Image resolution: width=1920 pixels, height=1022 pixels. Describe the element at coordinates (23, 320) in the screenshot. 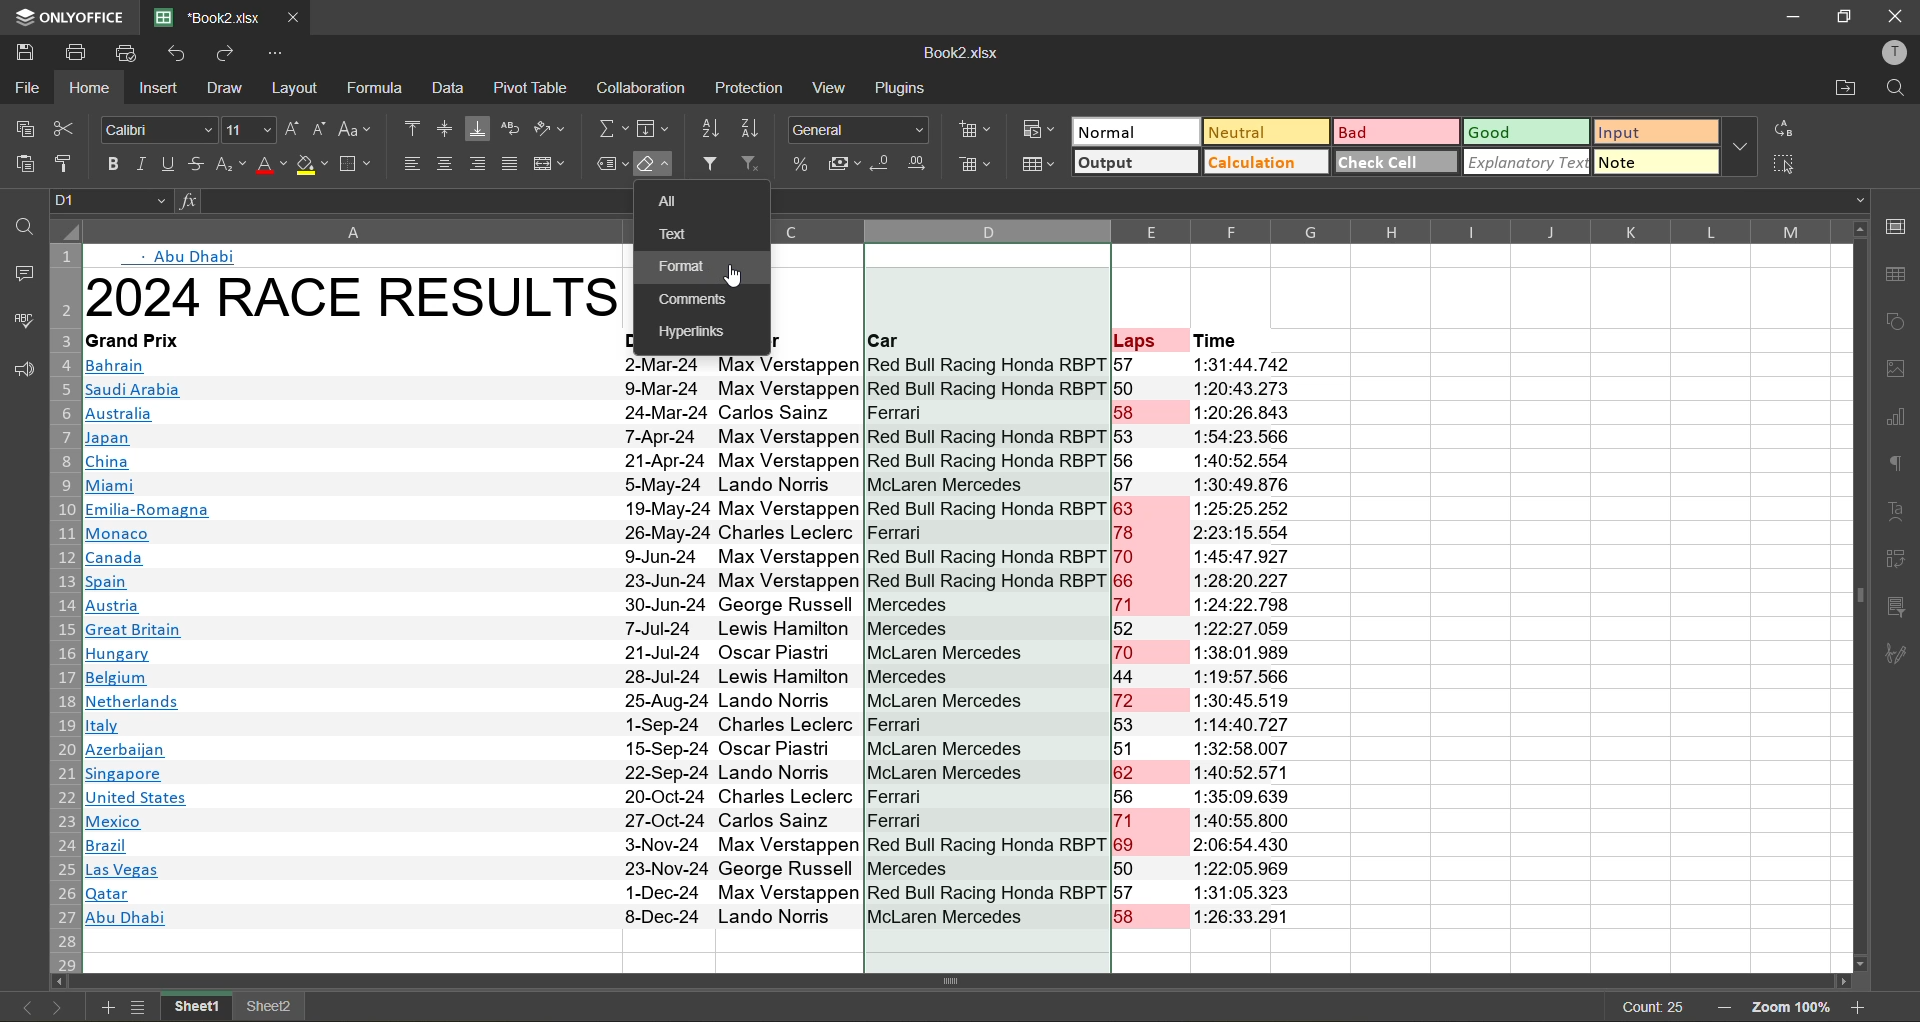

I see `spellcheck` at that location.